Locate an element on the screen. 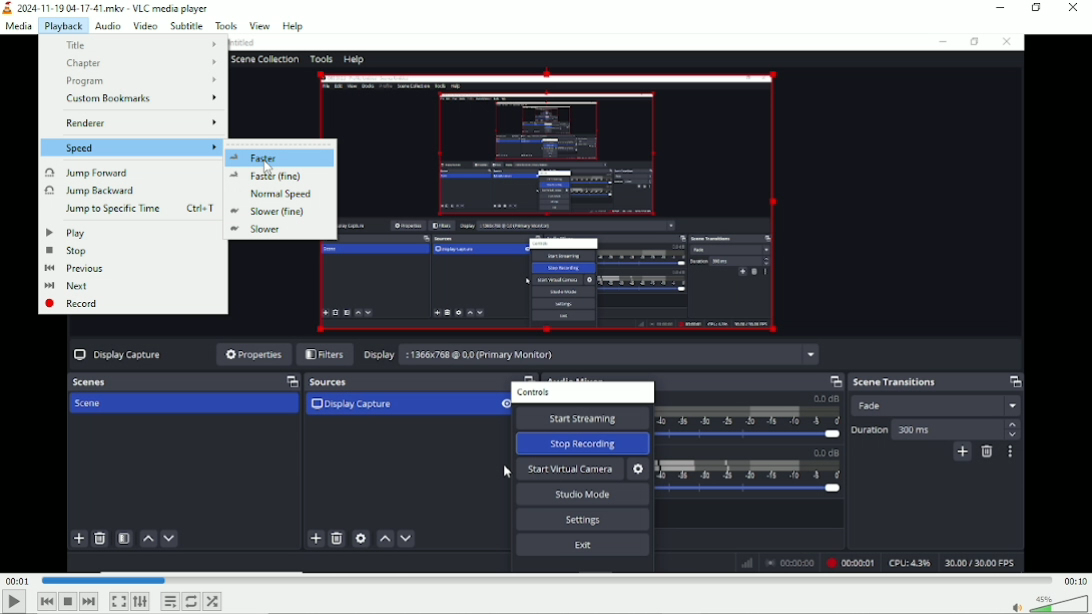  Custom bookmarks is located at coordinates (132, 99).